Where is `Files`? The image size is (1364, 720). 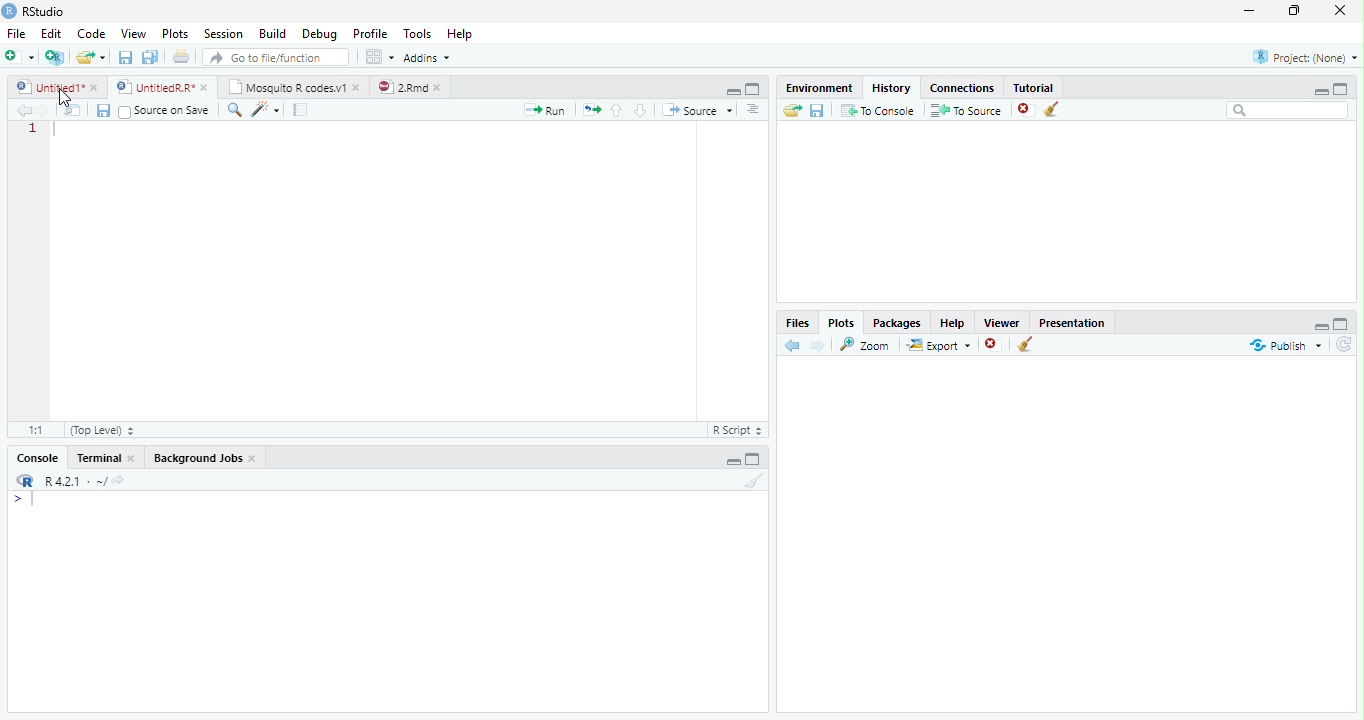 Files is located at coordinates (798, 322).